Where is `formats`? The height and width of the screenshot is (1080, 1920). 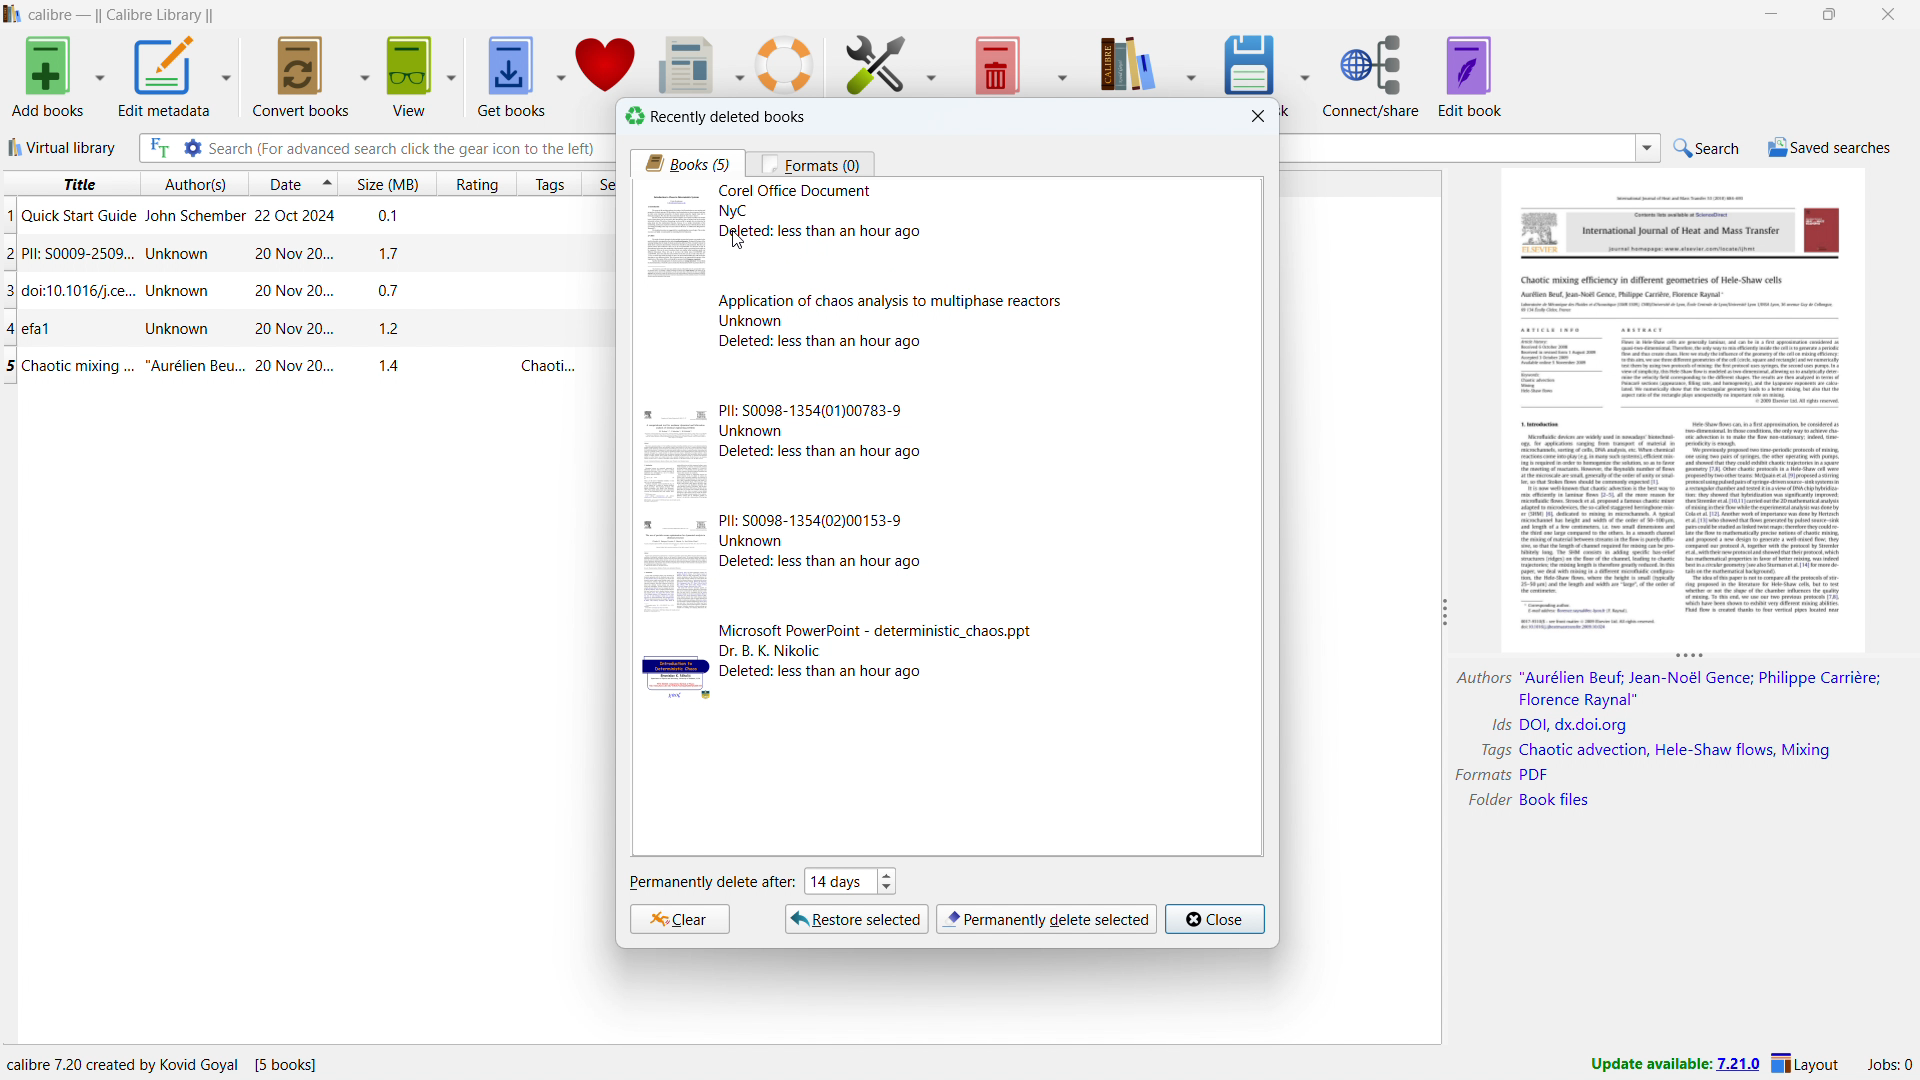
formats is located at coordinates (811, 164).